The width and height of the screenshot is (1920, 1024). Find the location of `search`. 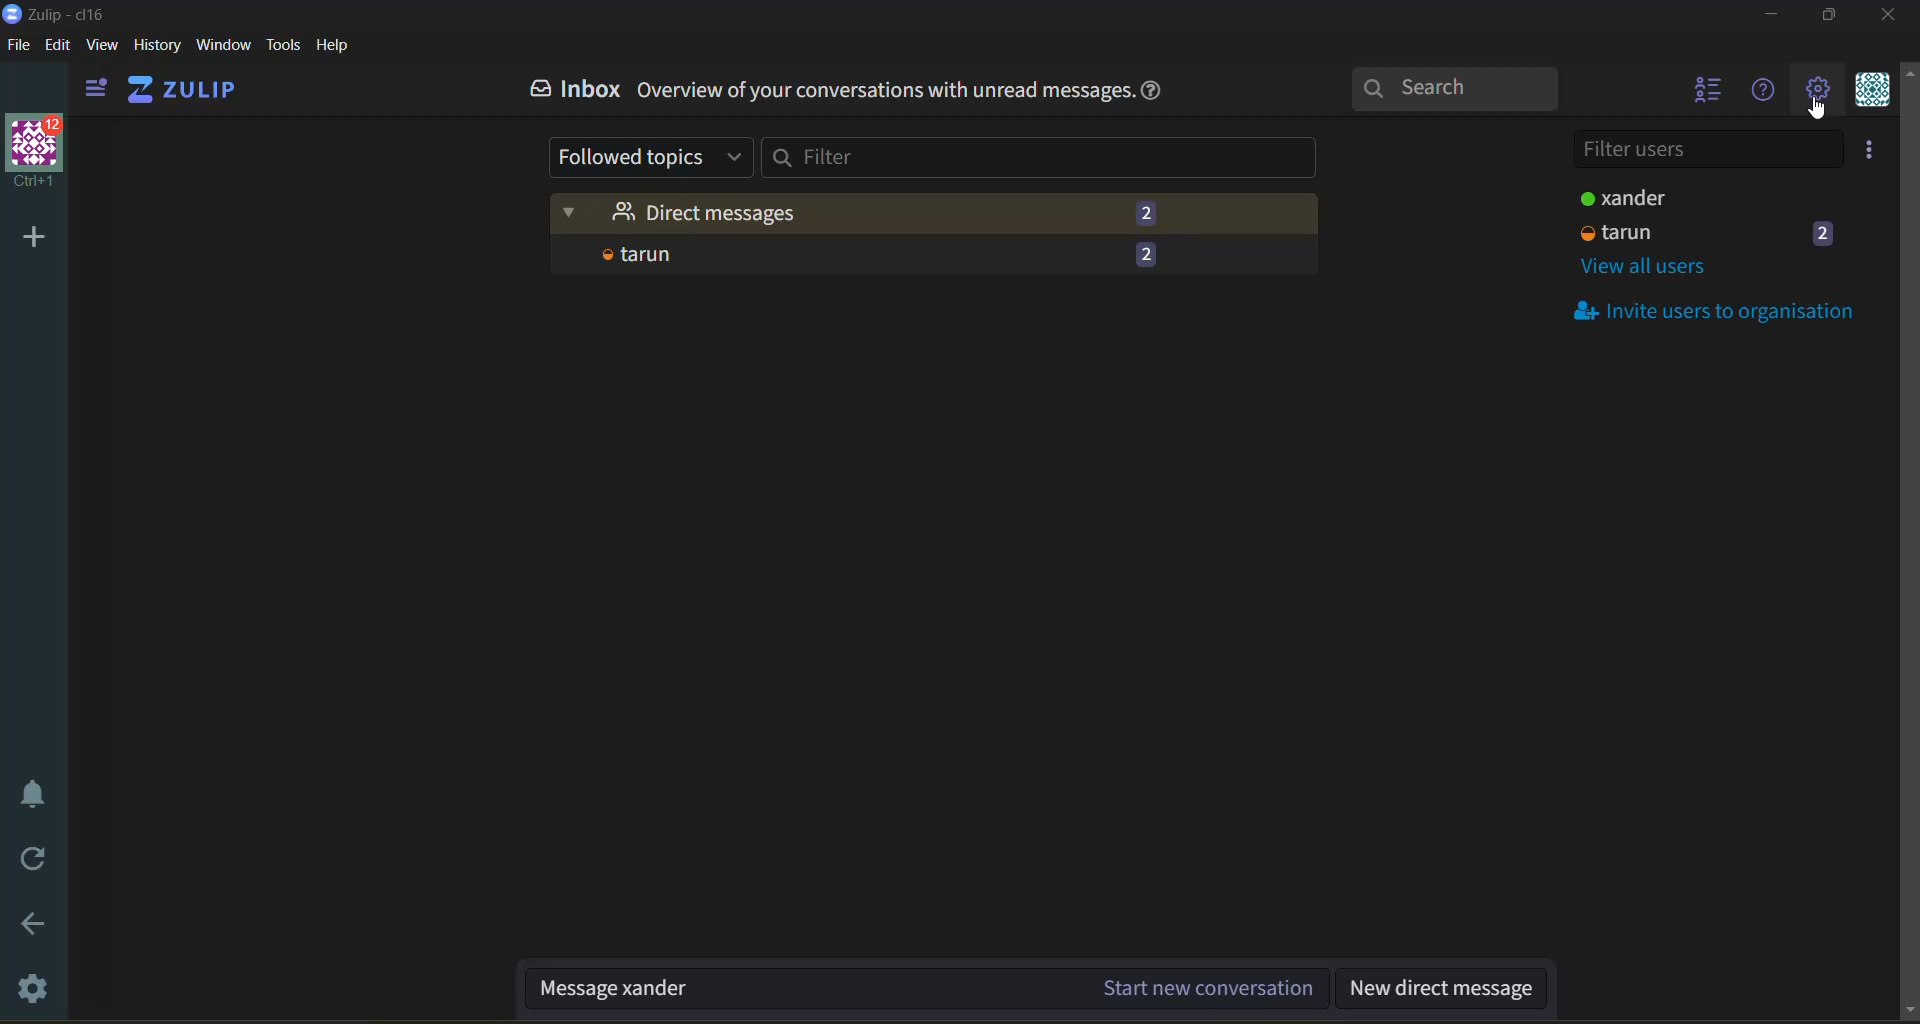

search is located at coordinates (1461, 86).